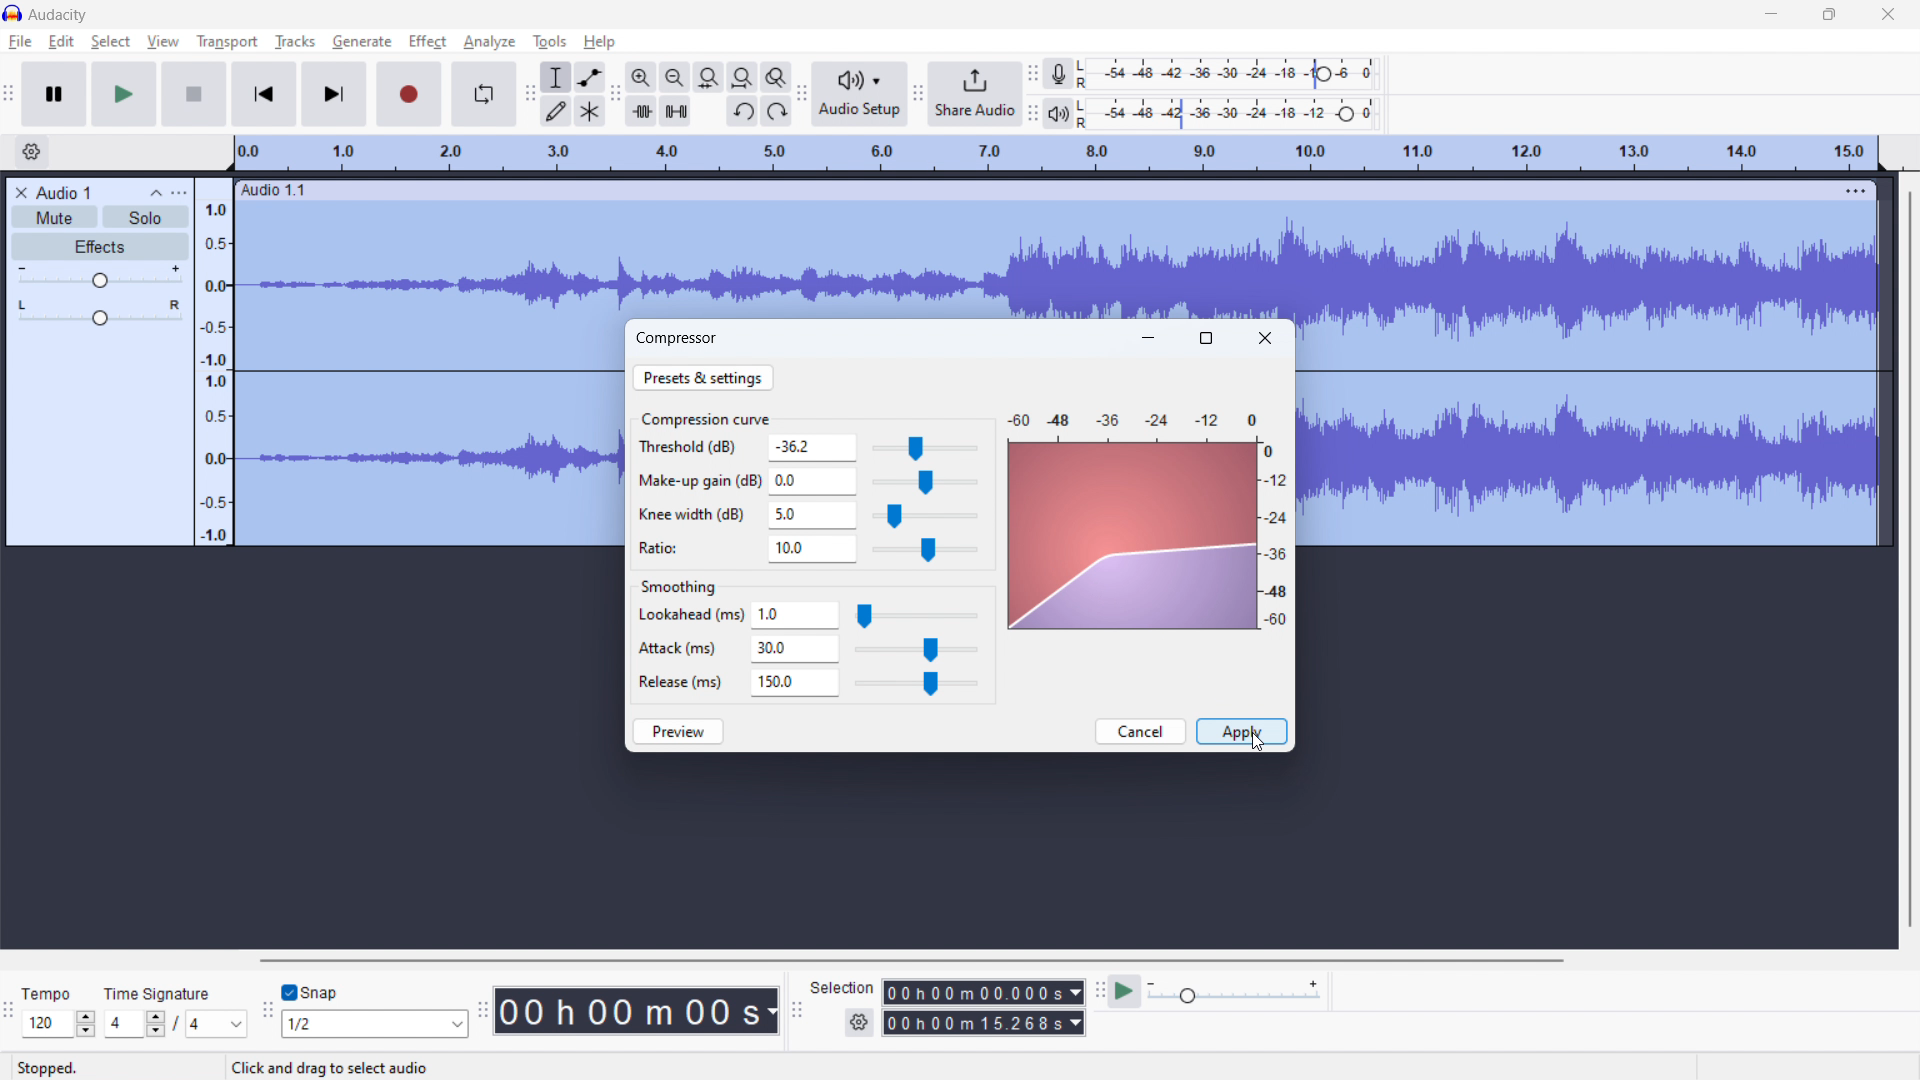 This screenshot has width=1920, height=1080. I want to click on enable looping, so click(482, 94).